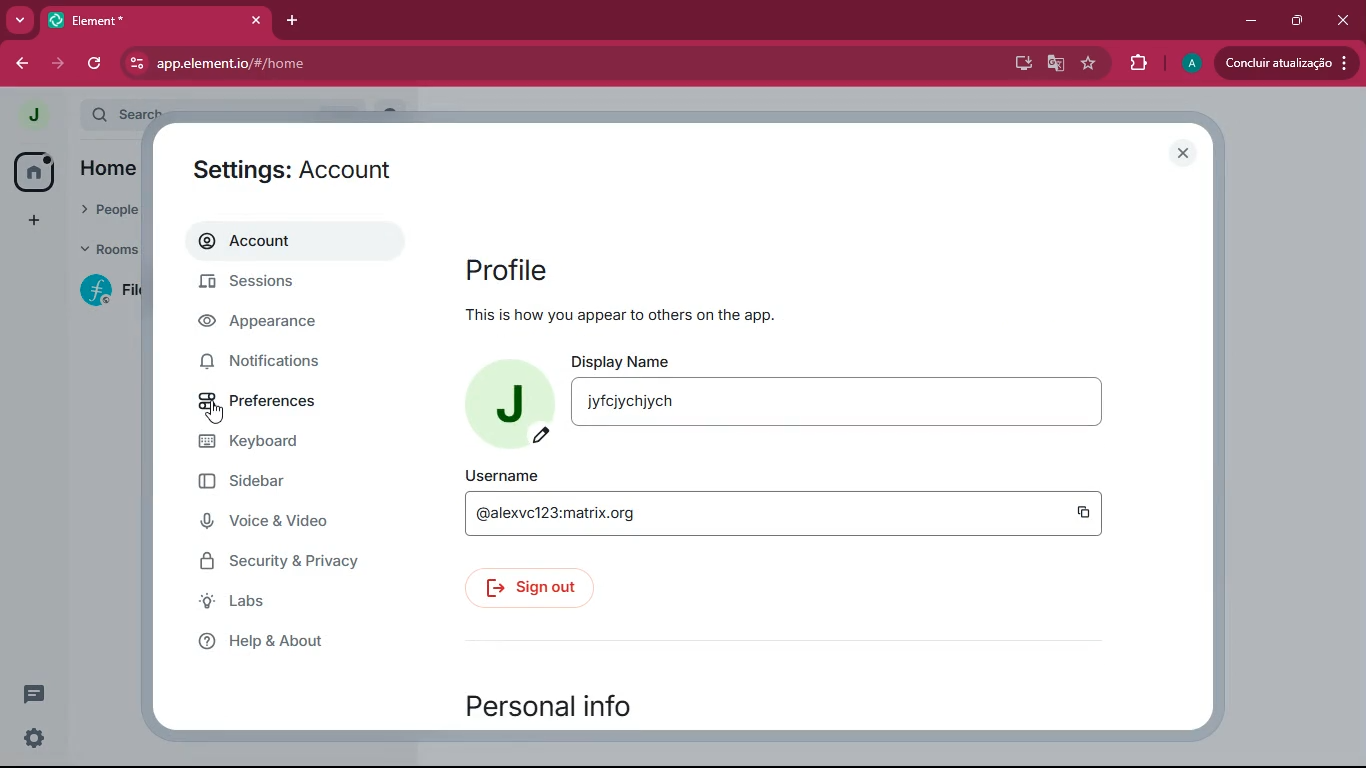  Describe the element at coordinates (1252, 20) in the screenshot. I see `minimize` at that location.